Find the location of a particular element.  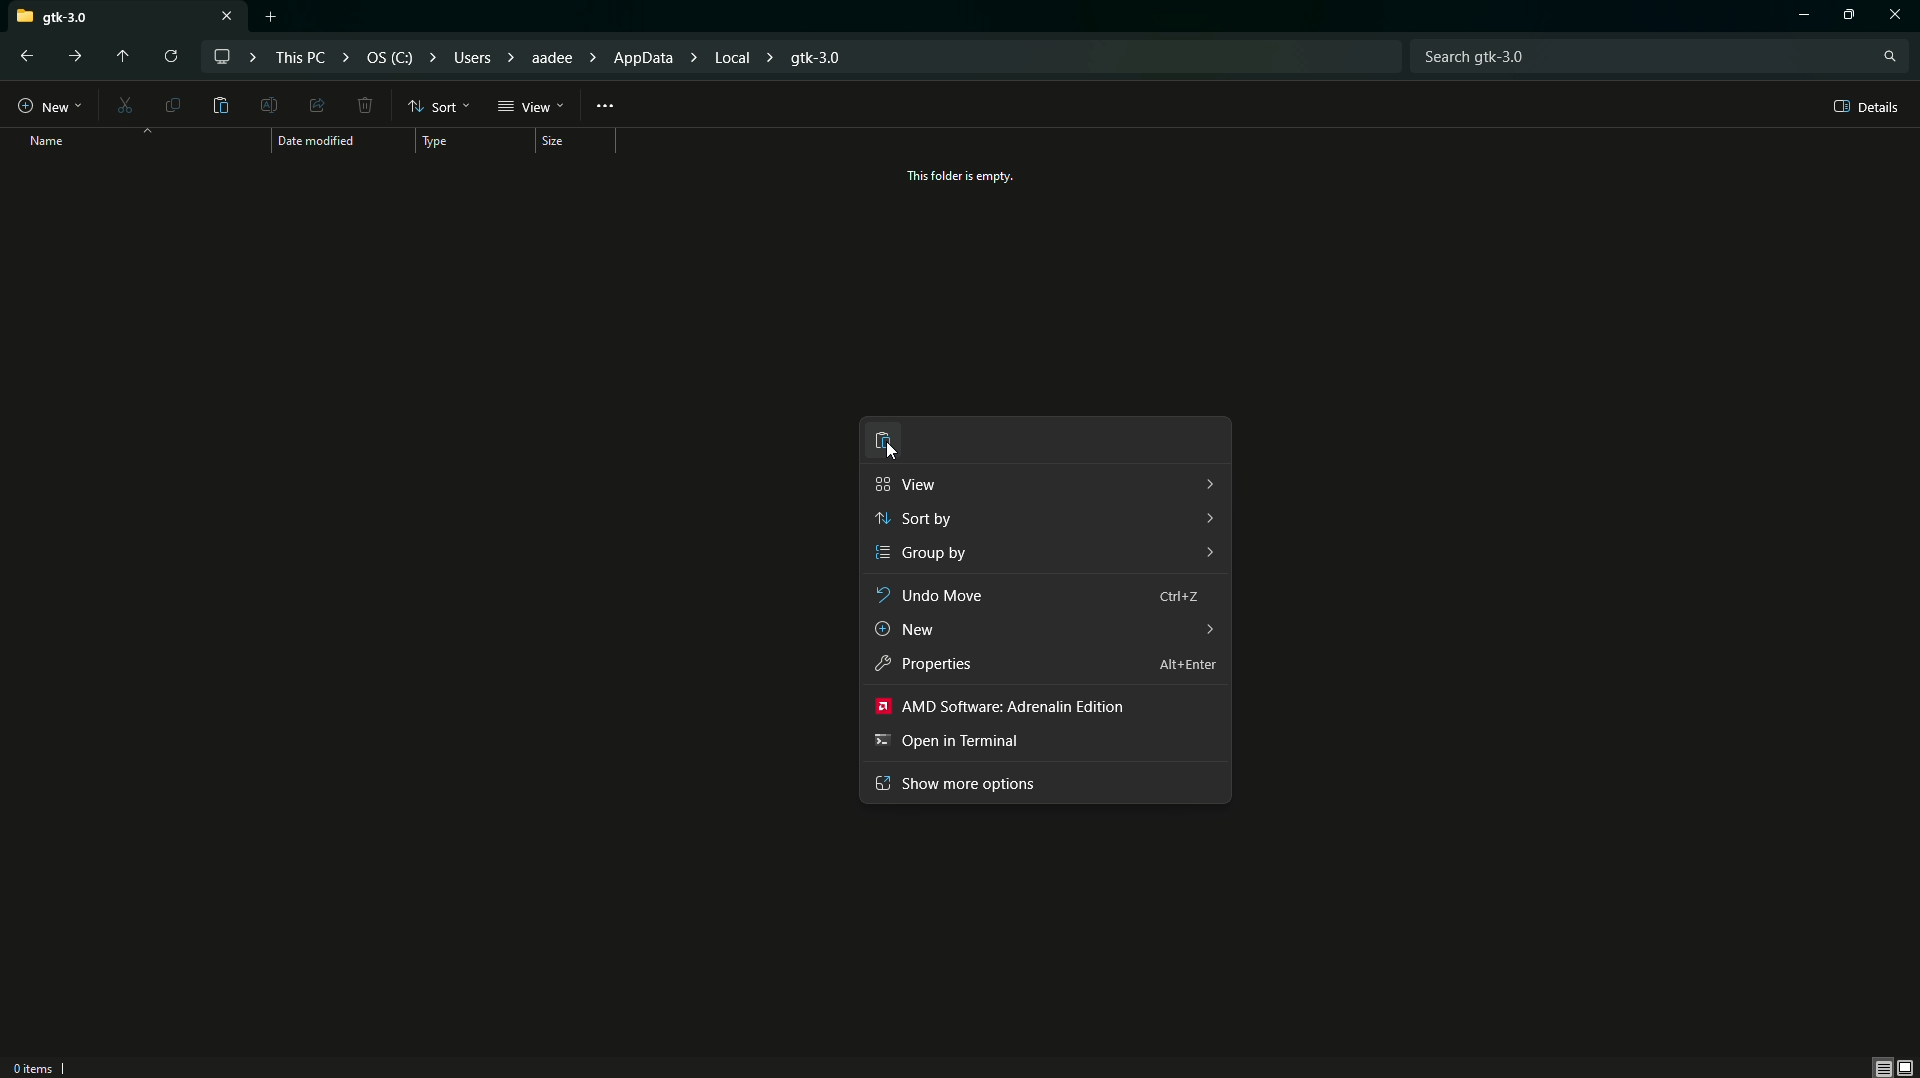

Delete is located at coordinates (366, 107).